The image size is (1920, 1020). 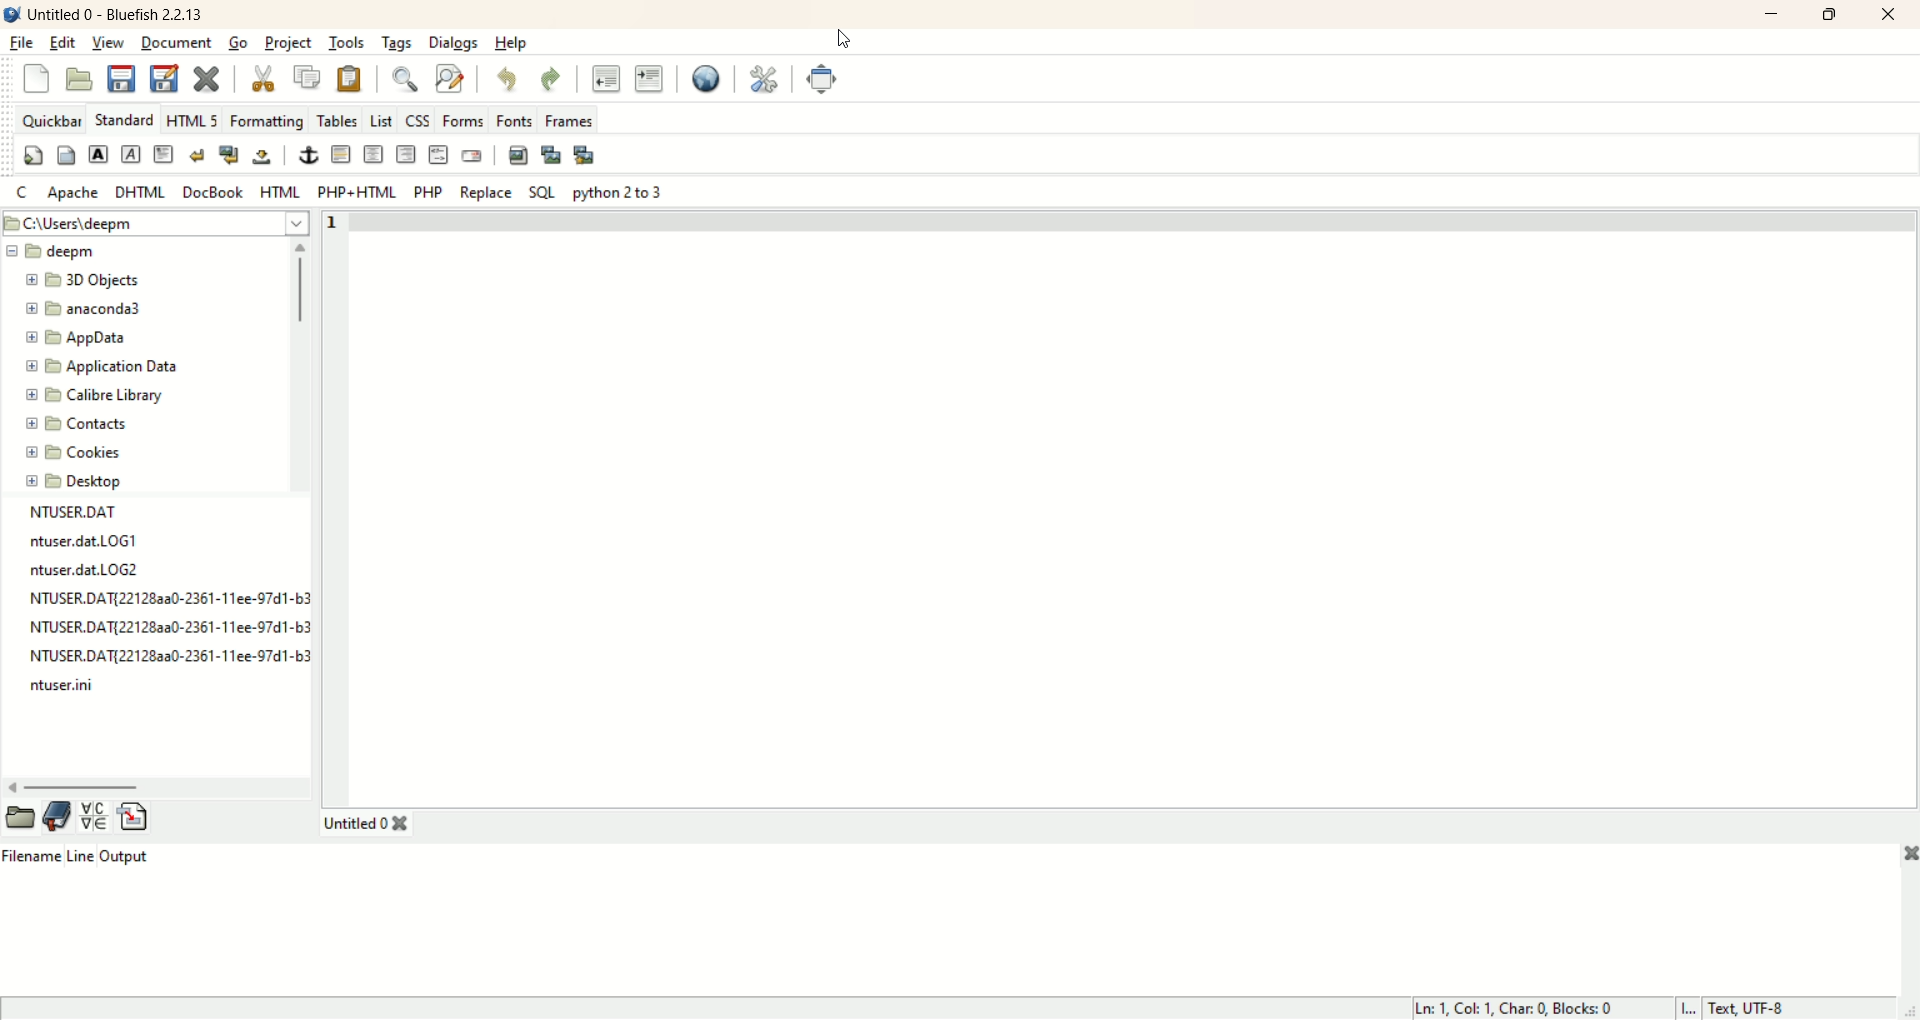 What do you see at coordinates (1798, 1009) in the screenshot?
I see `text UTF-8` at bounding box center [1798, 1009].